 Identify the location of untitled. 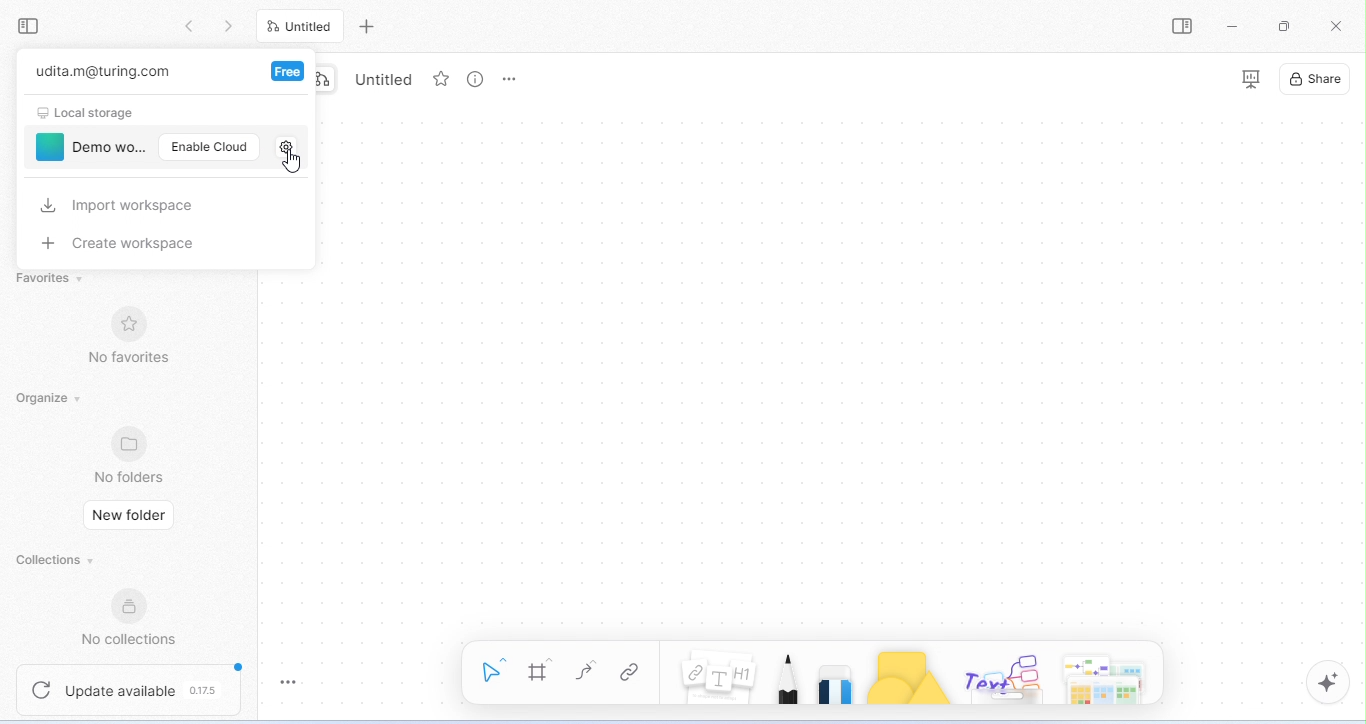
(304, 28).